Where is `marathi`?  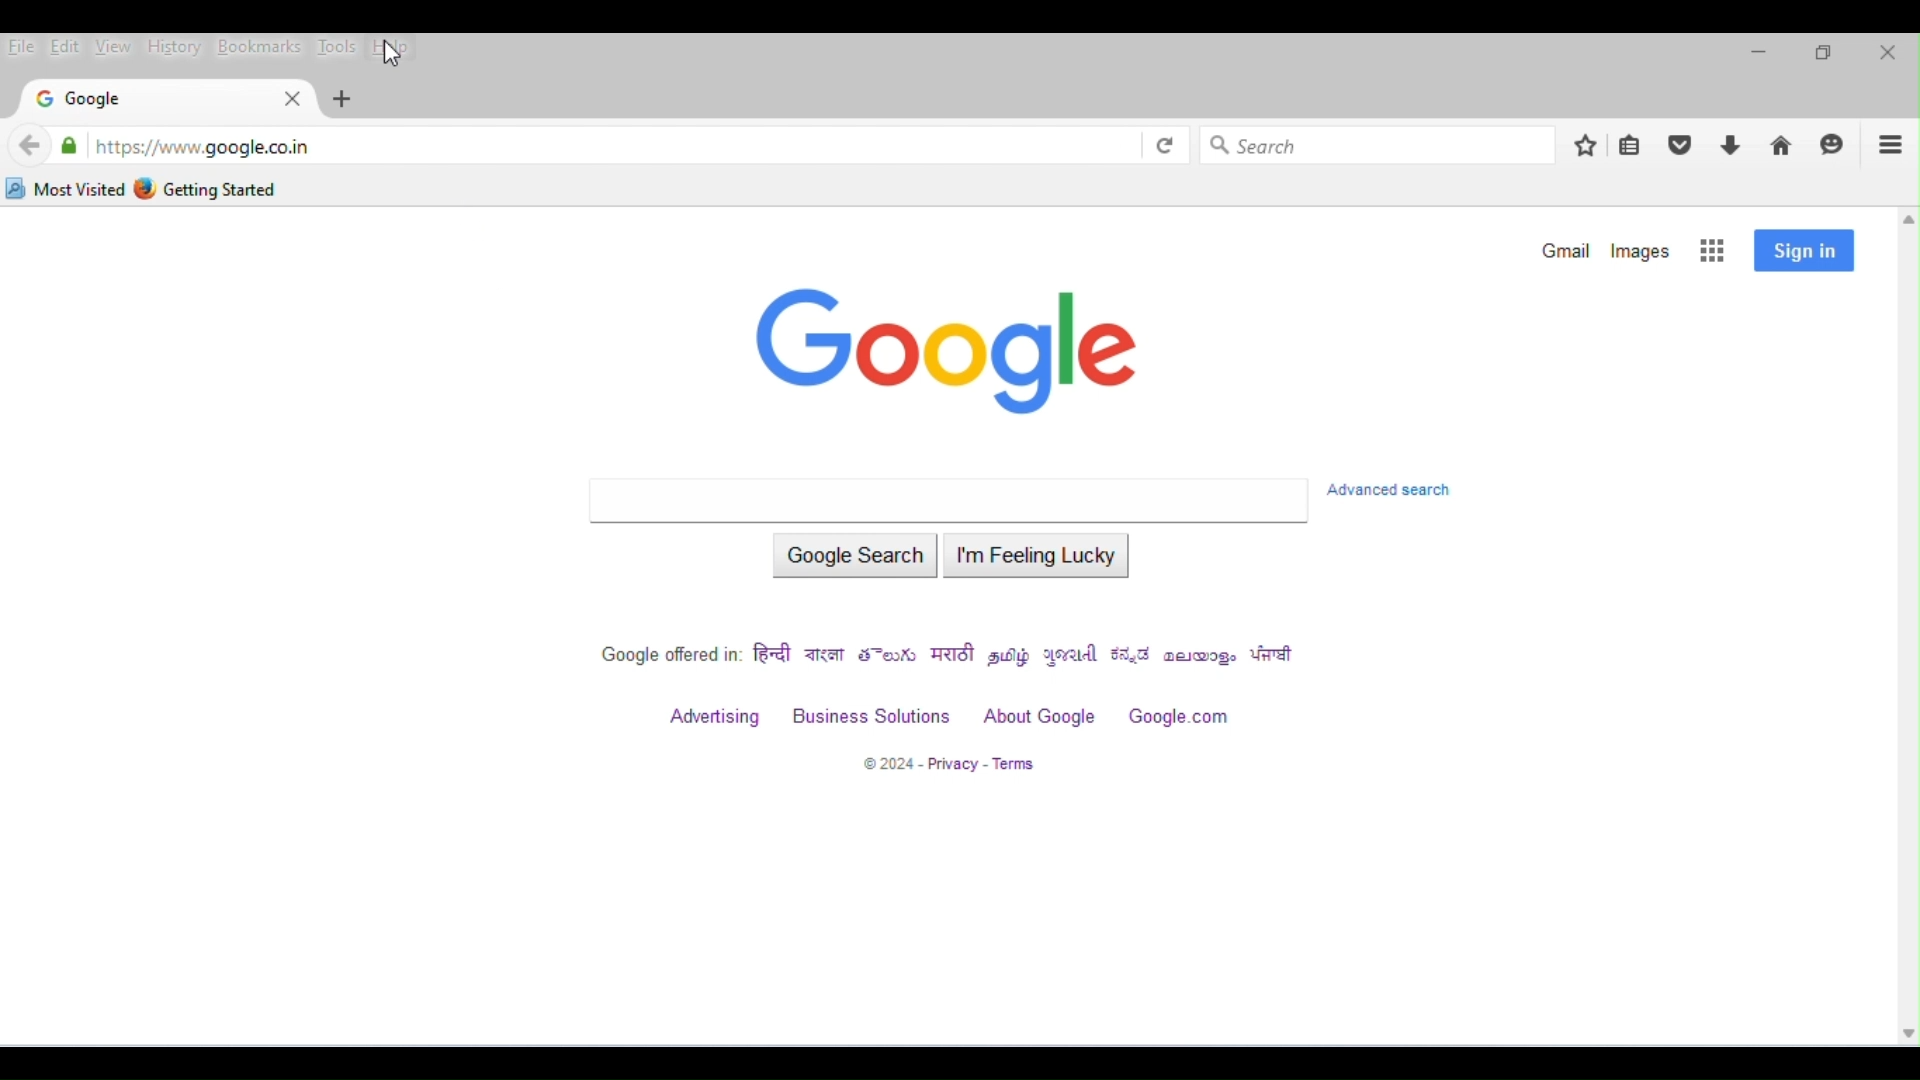
marathi is located at coordinates (955, 655).